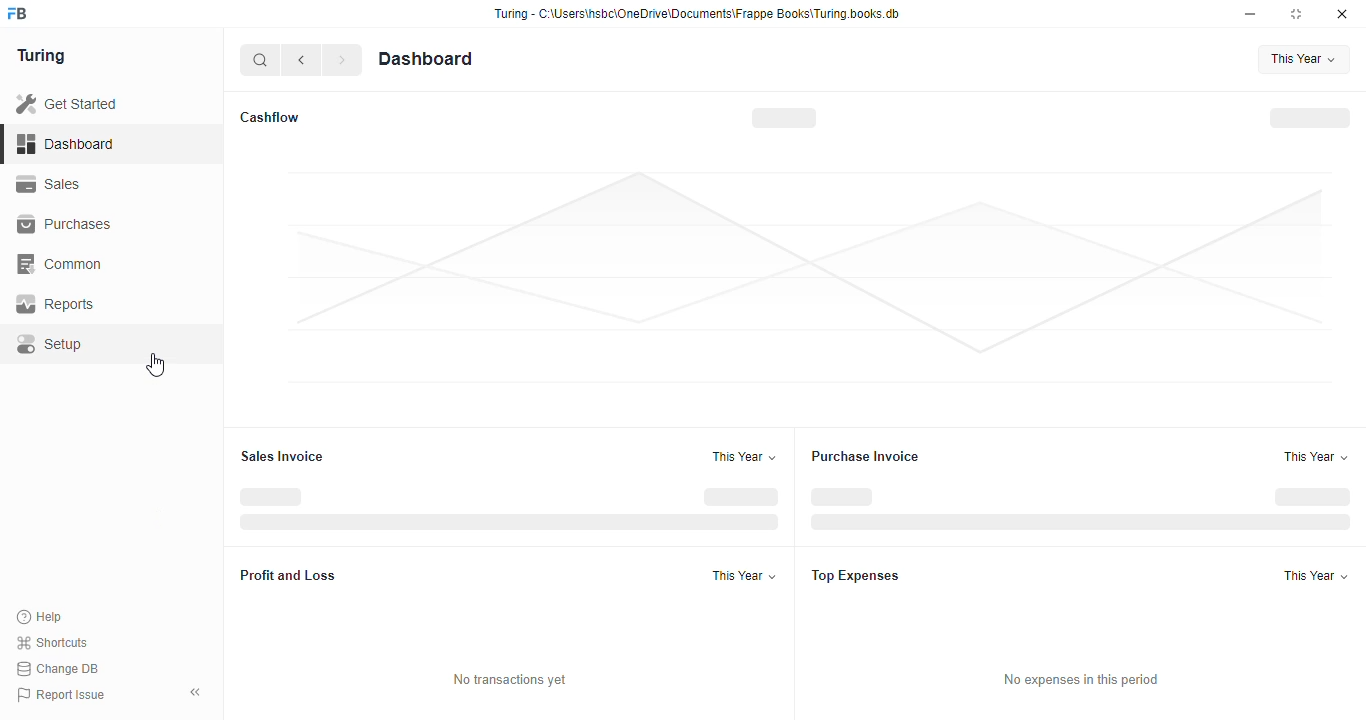  I want to click on purchases, so click(67, 225).